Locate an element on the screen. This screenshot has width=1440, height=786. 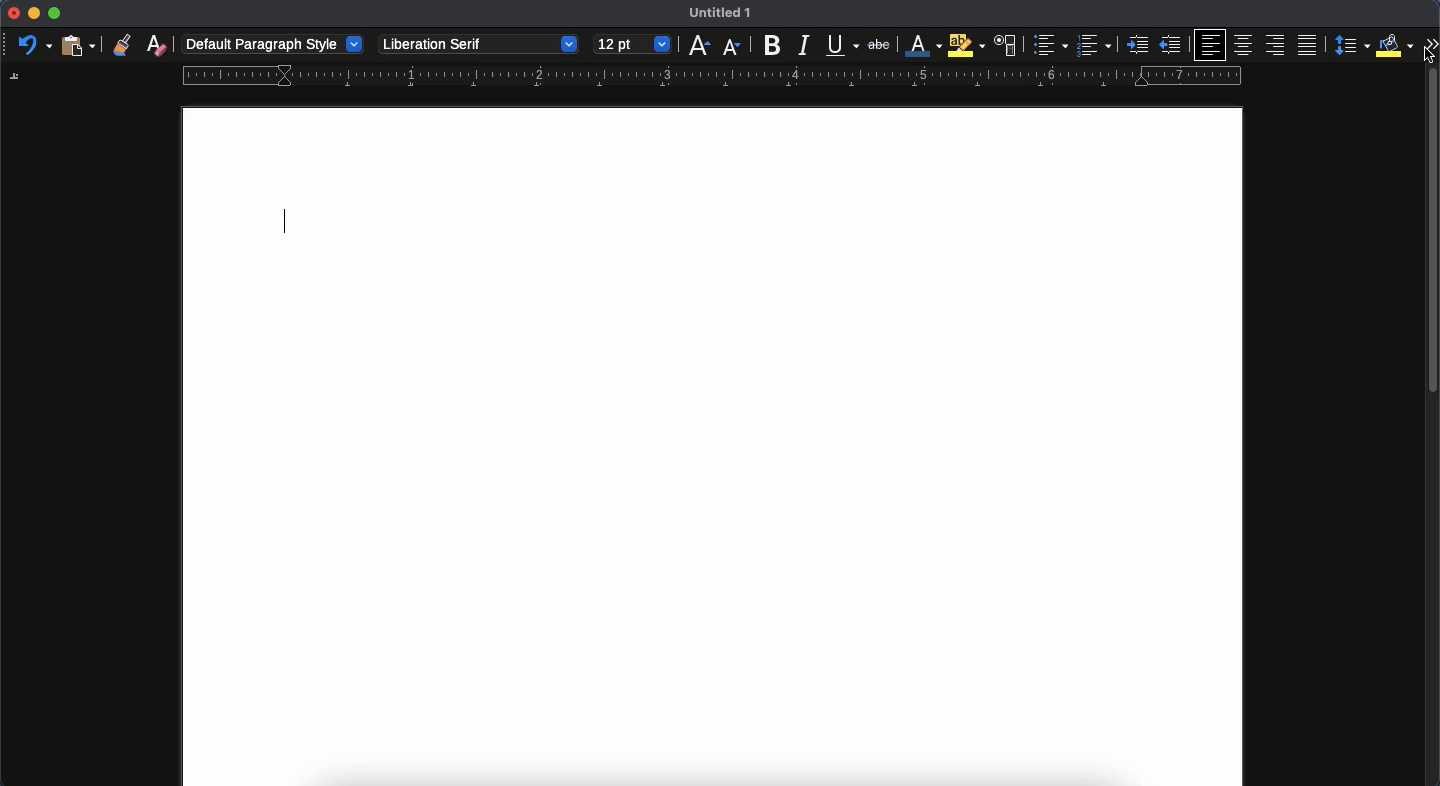
strikethrough is located at coordinates (879, 44).